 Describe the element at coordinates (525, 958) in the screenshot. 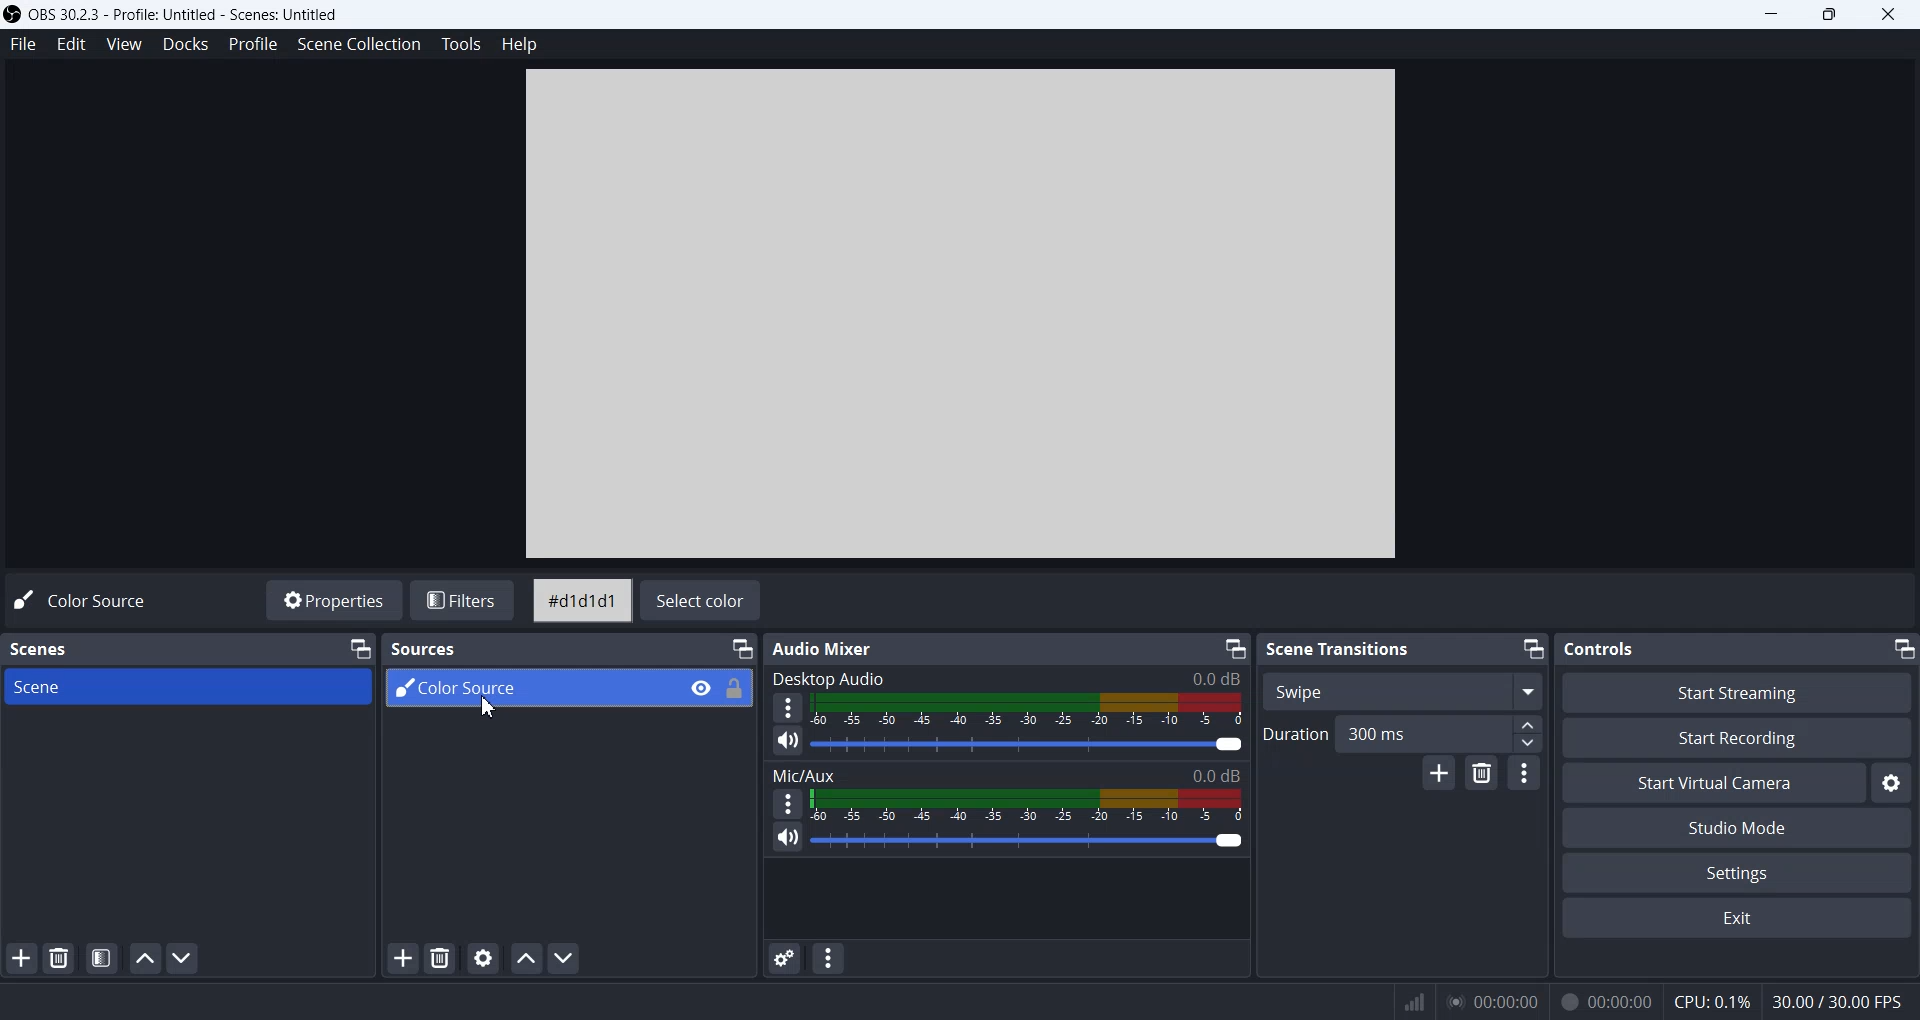

I see `Move source Up` at that location.